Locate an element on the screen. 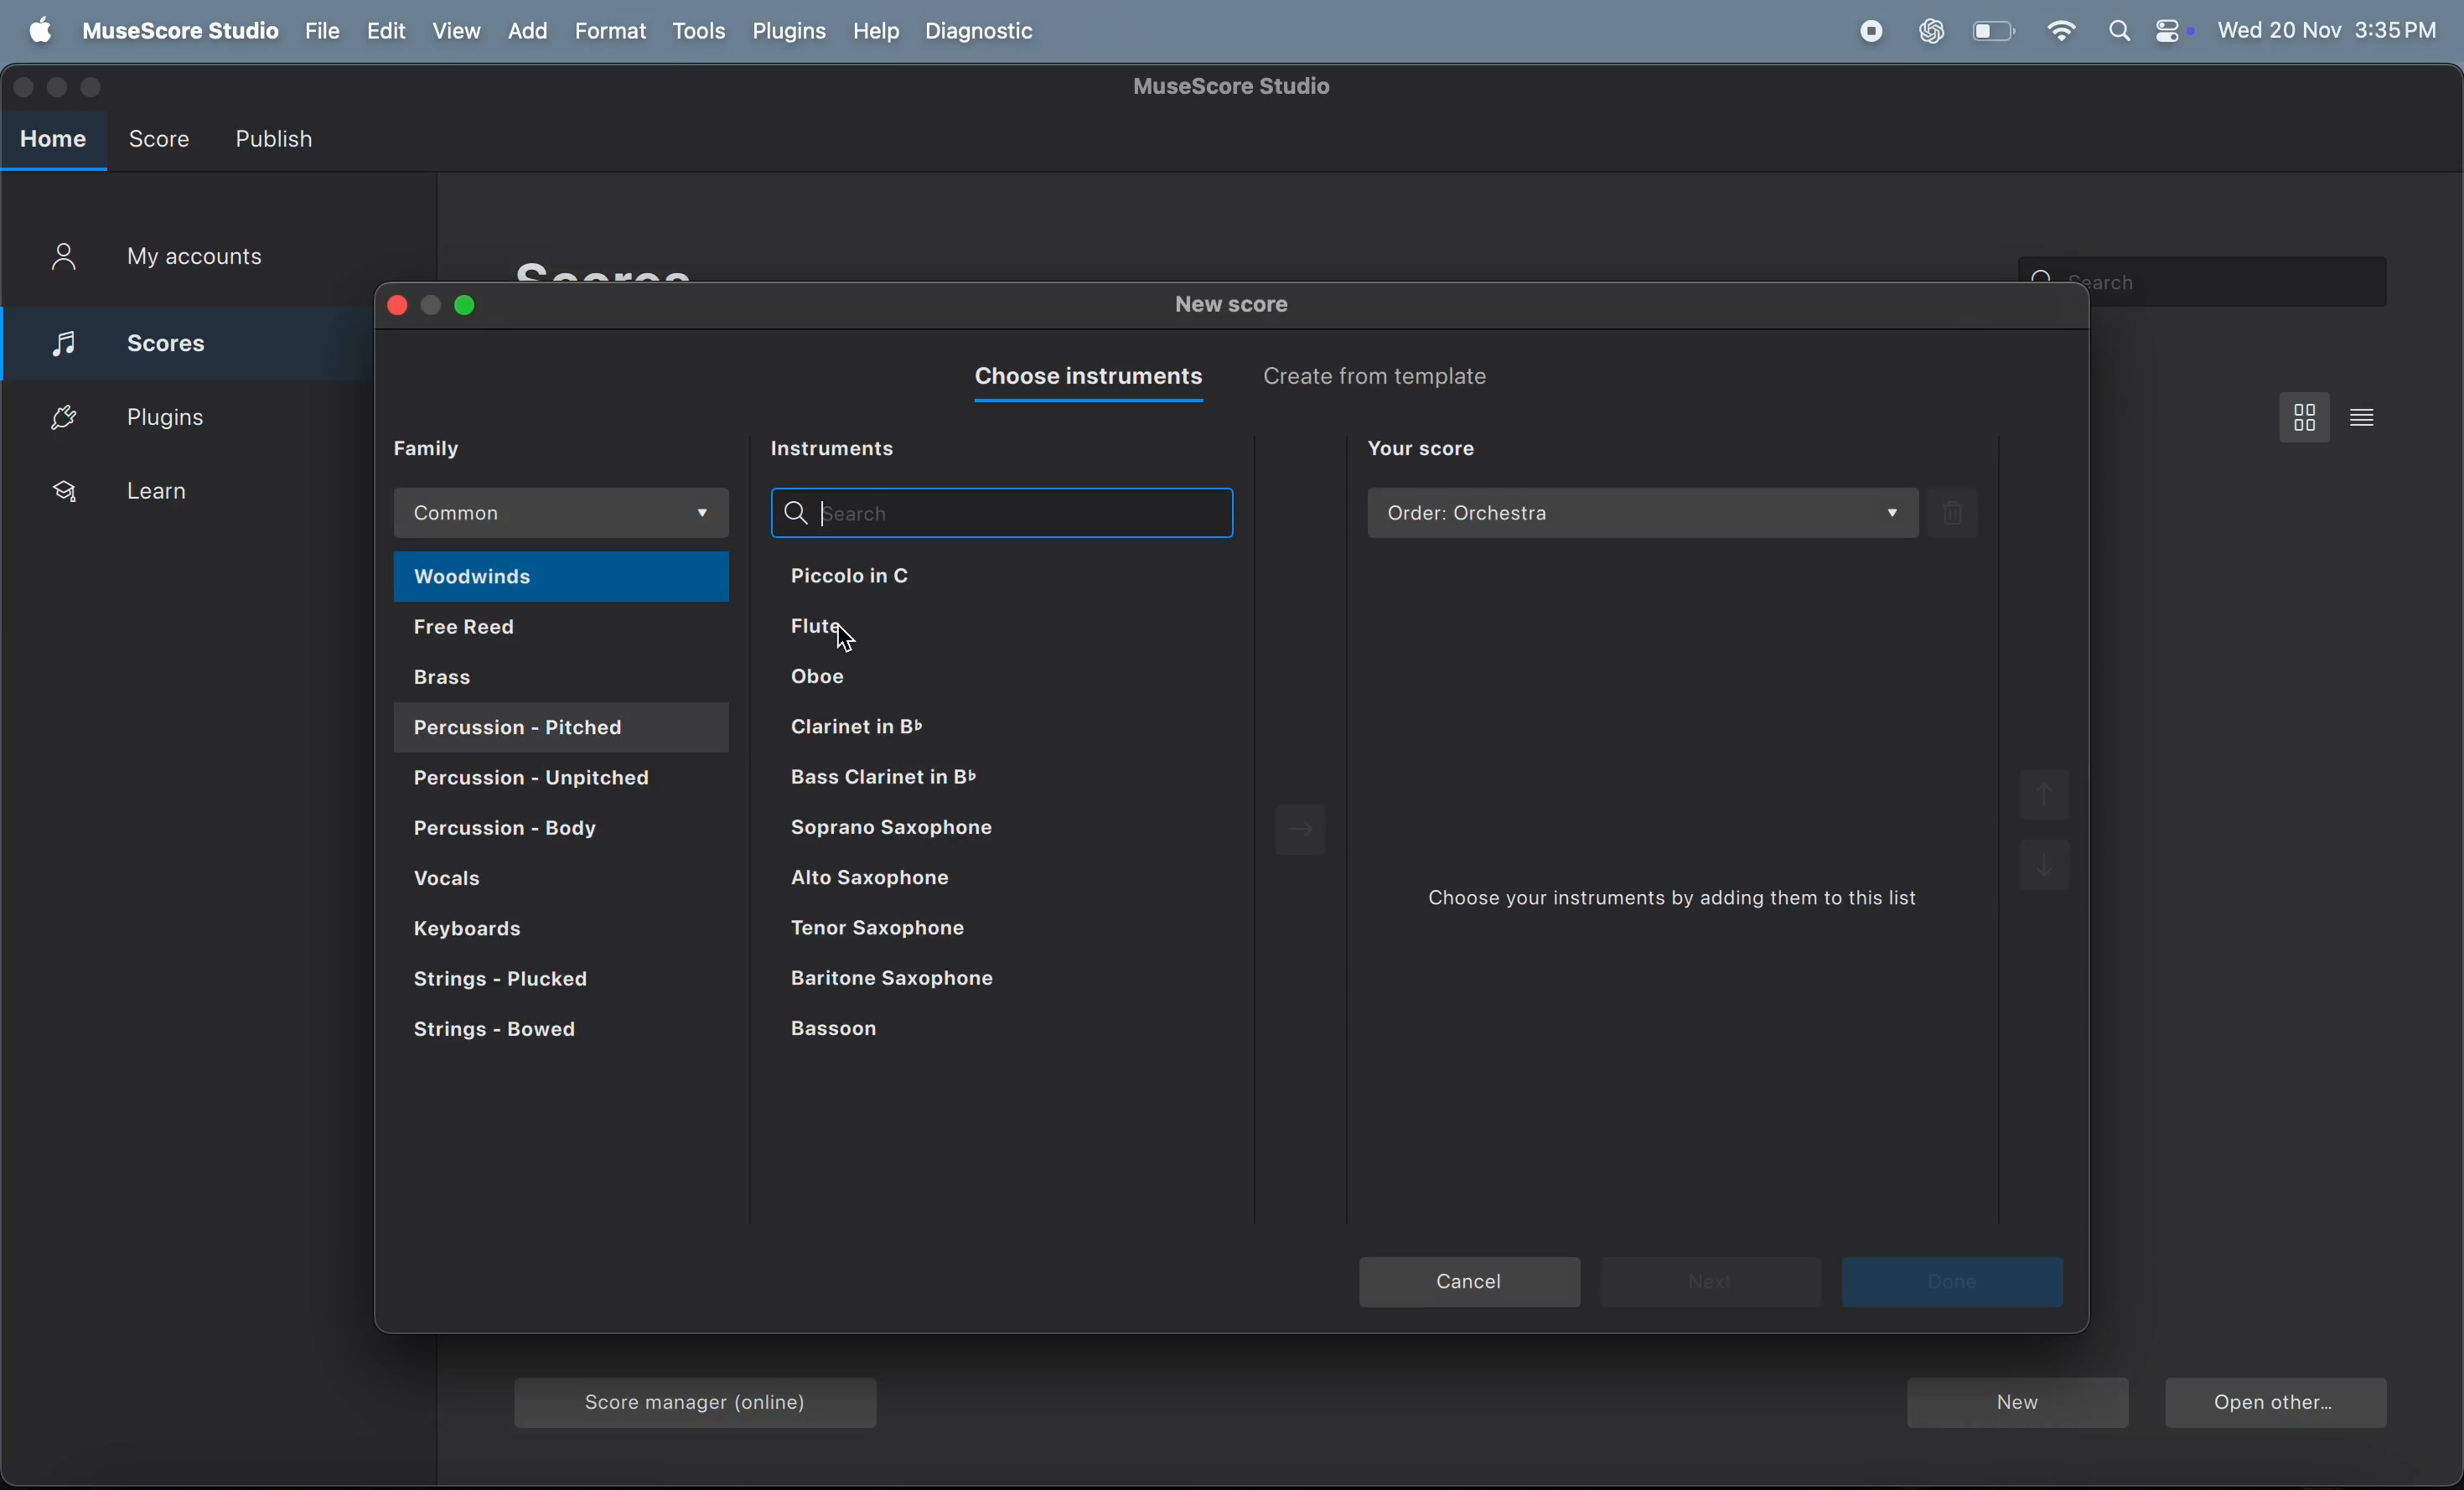 This screenshot has width=2464, height=1490. clarinet is located at coordinates (971, 779).